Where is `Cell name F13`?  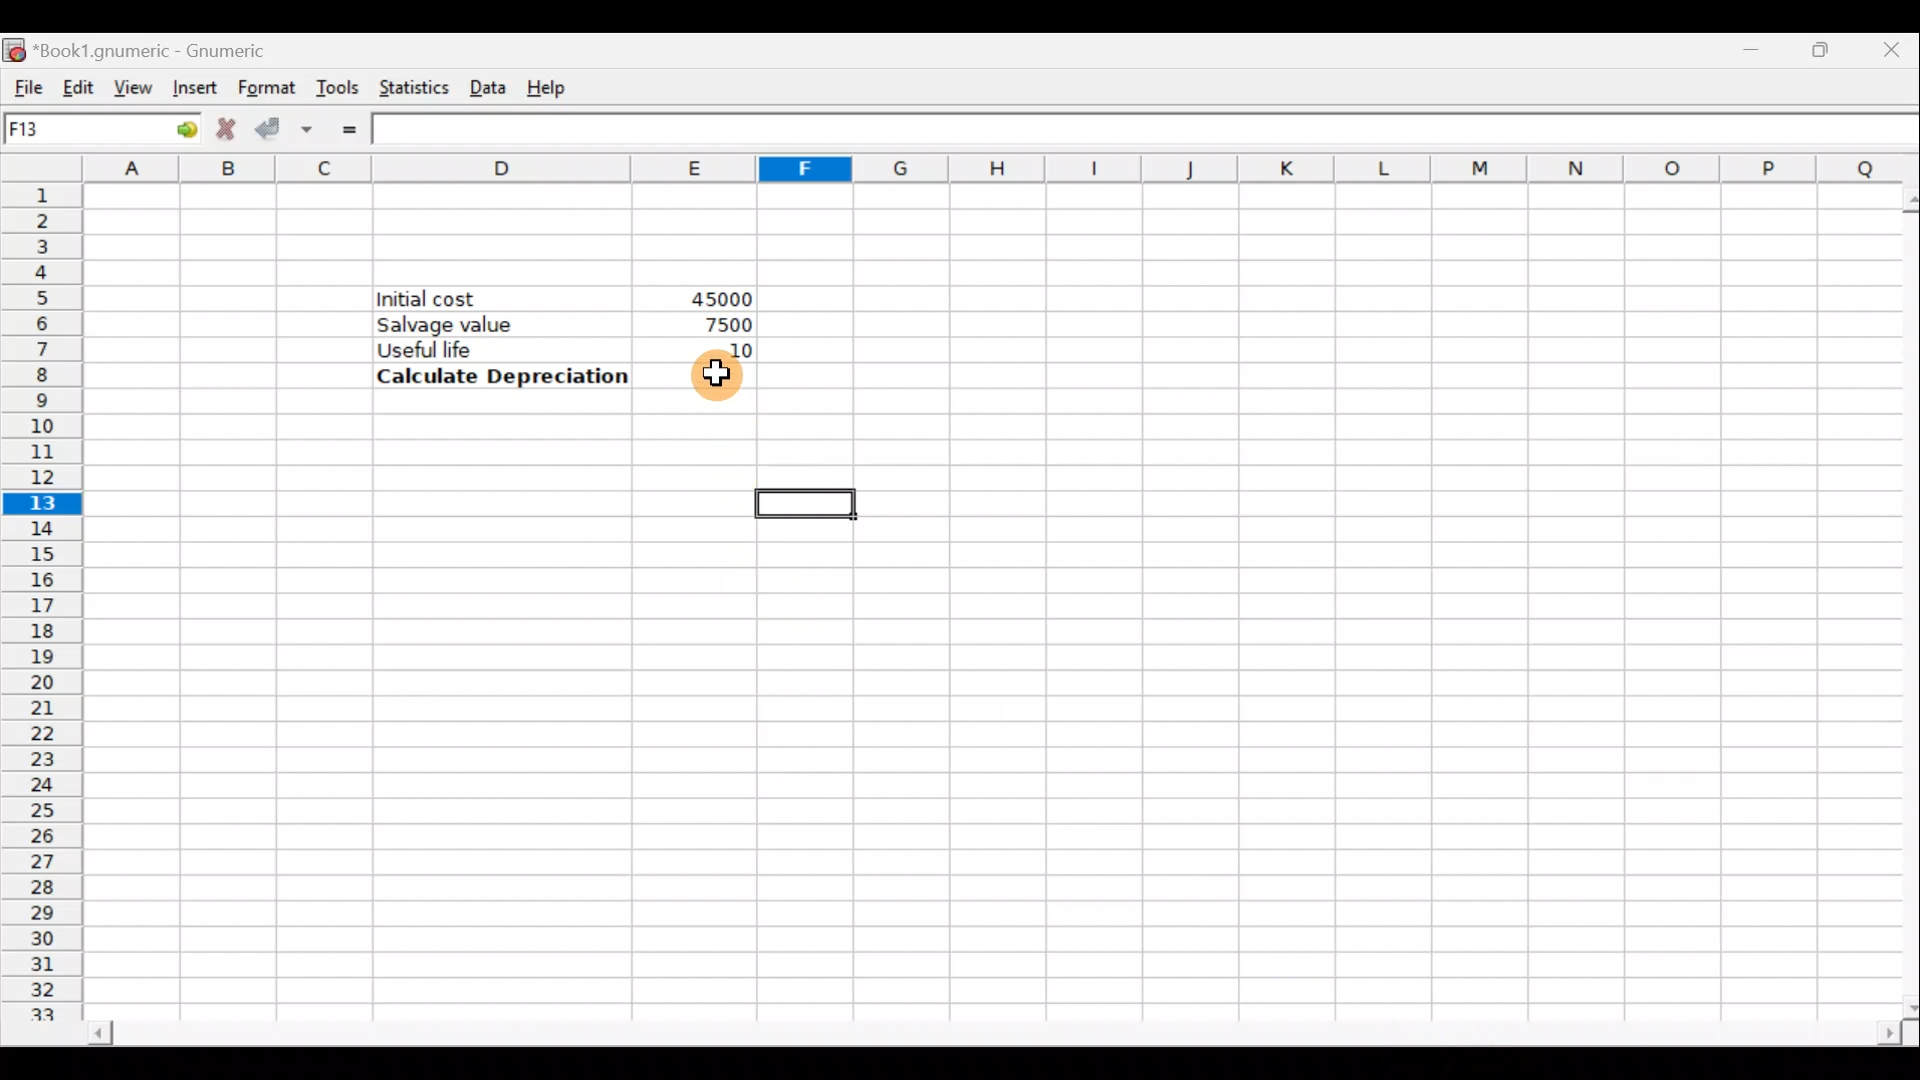 Cell name F13 is located at coordinates (67, 133).